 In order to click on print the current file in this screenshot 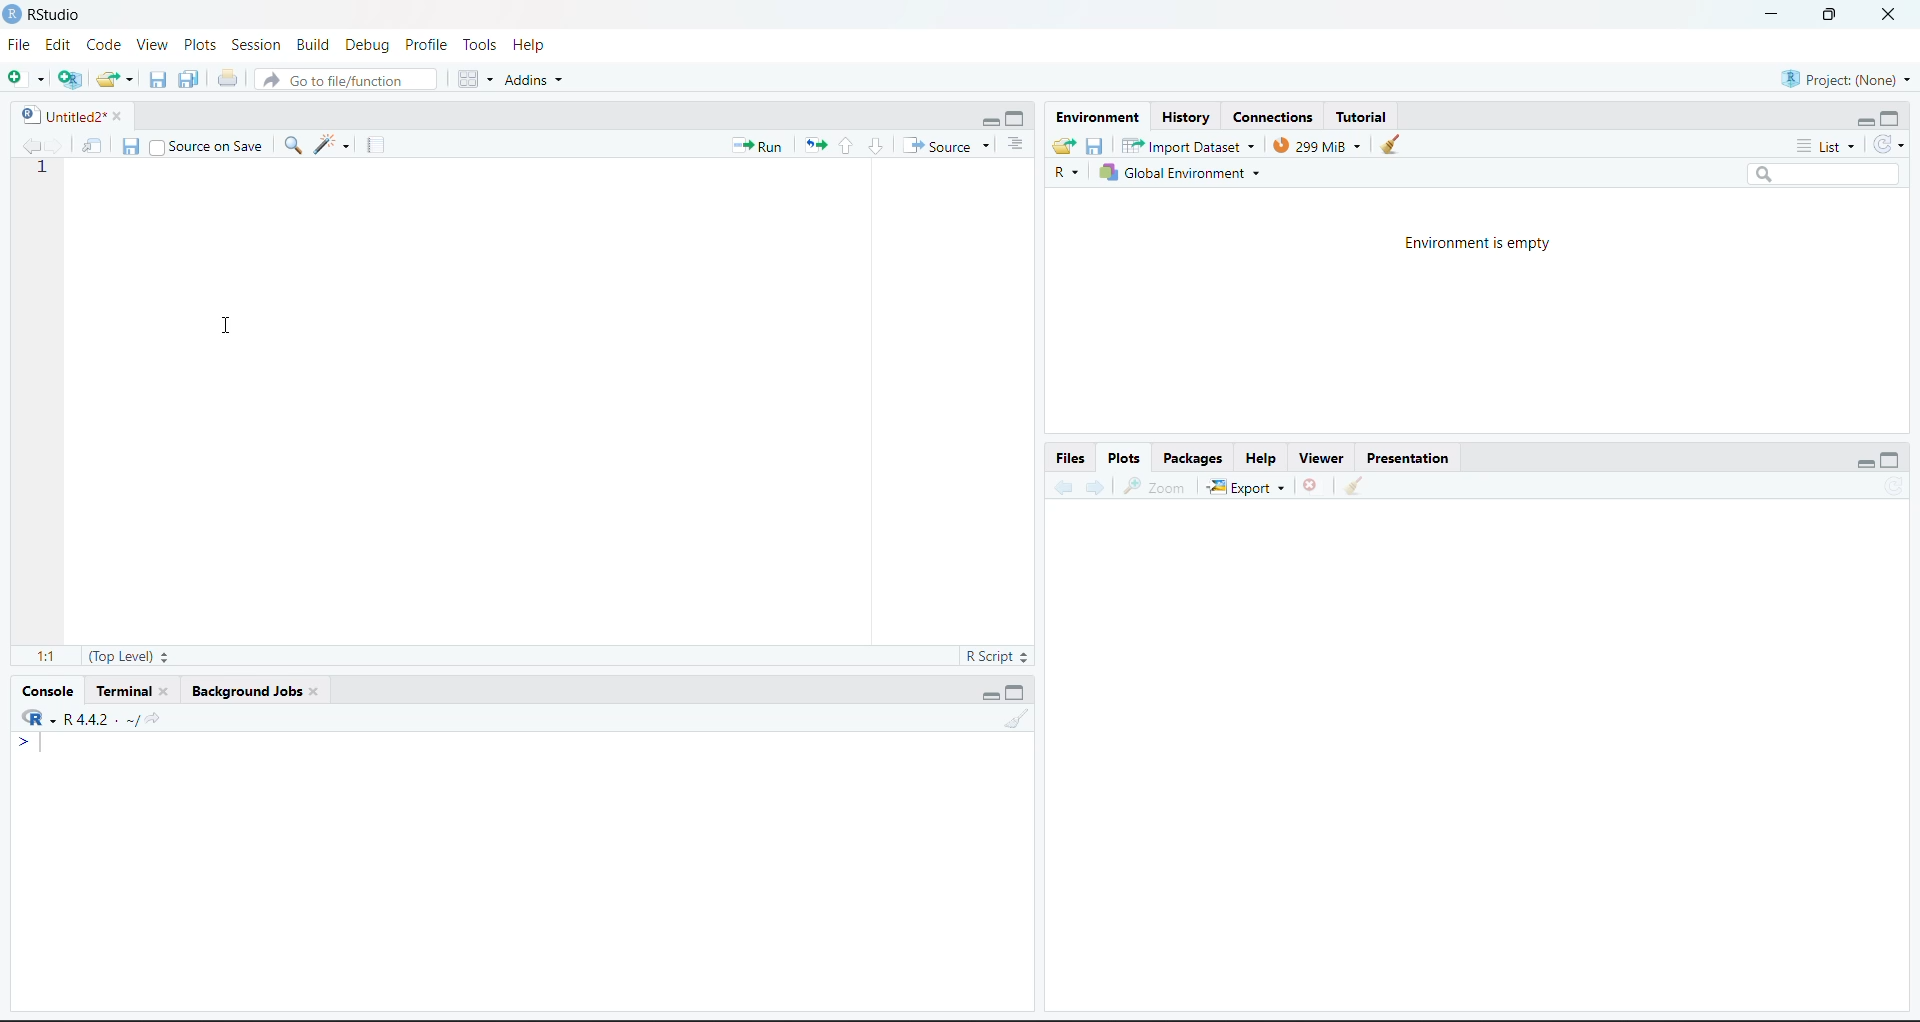, I will do `click(228, 79)`.